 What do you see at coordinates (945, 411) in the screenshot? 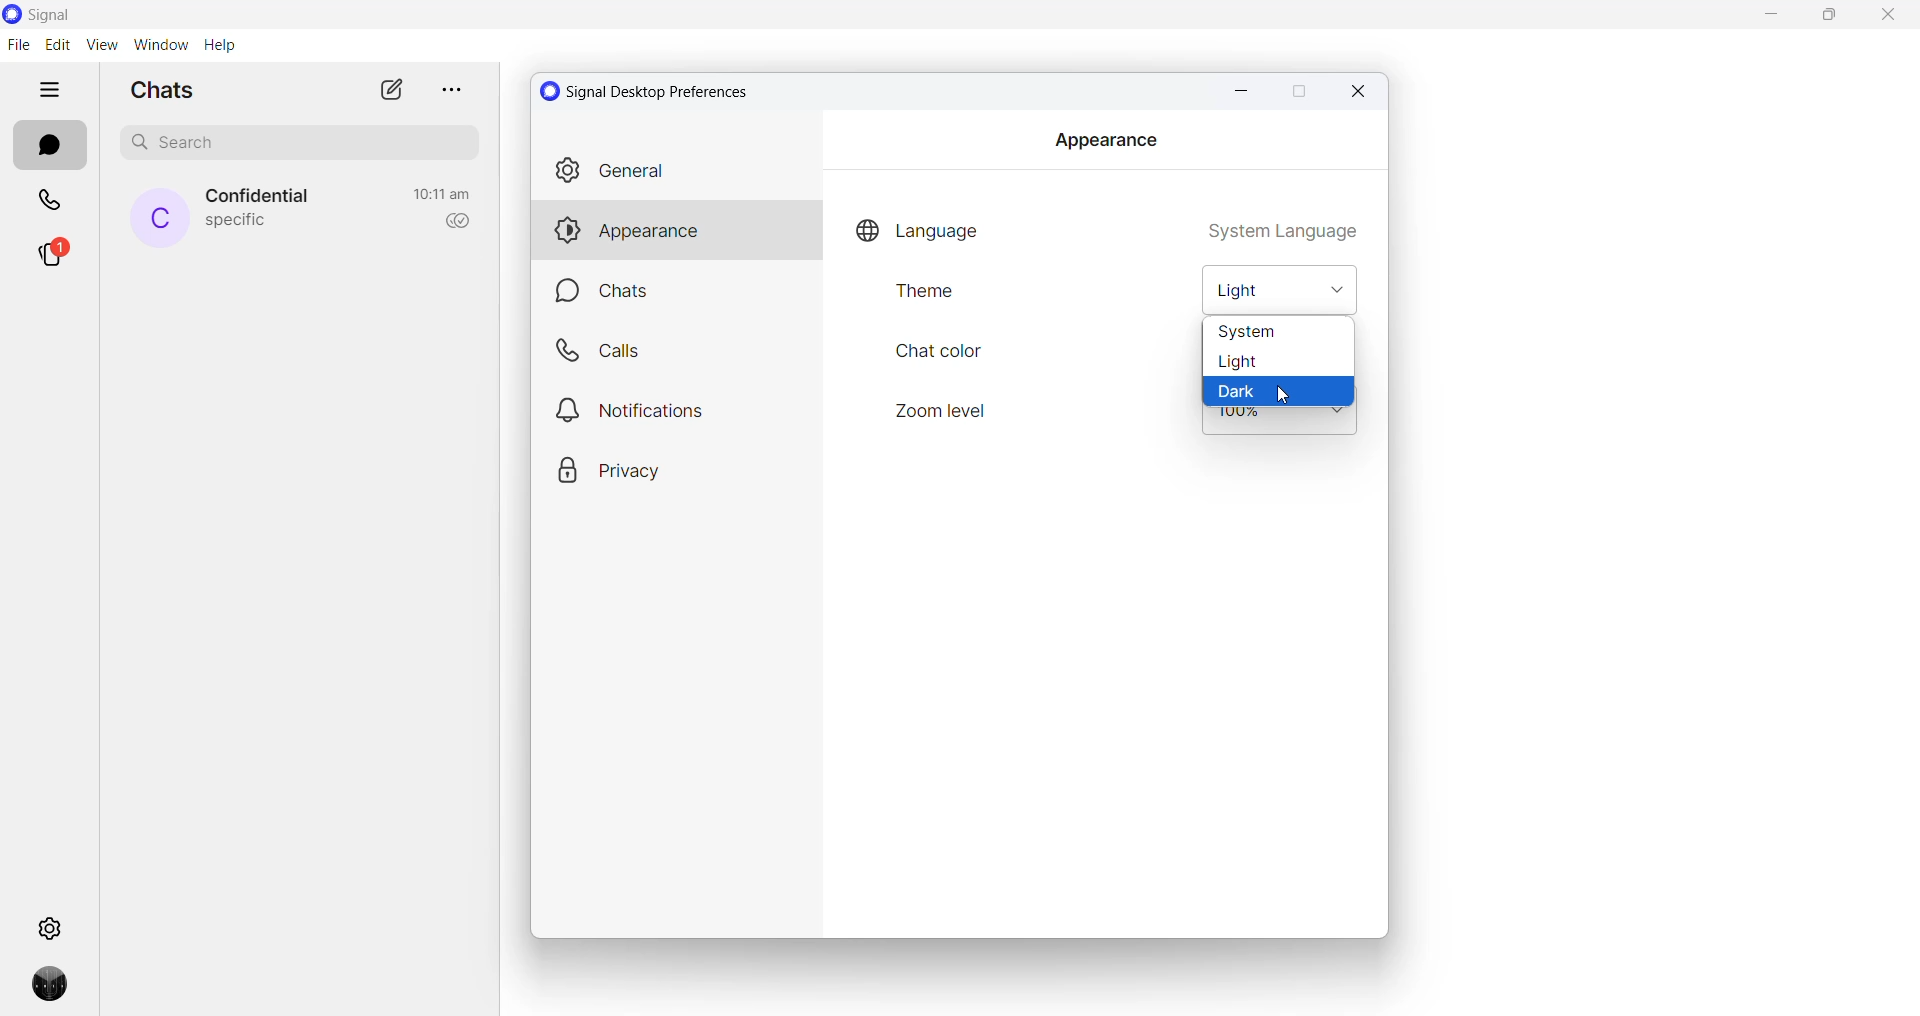
I see `zoom level` at bounding box center [945, 411].